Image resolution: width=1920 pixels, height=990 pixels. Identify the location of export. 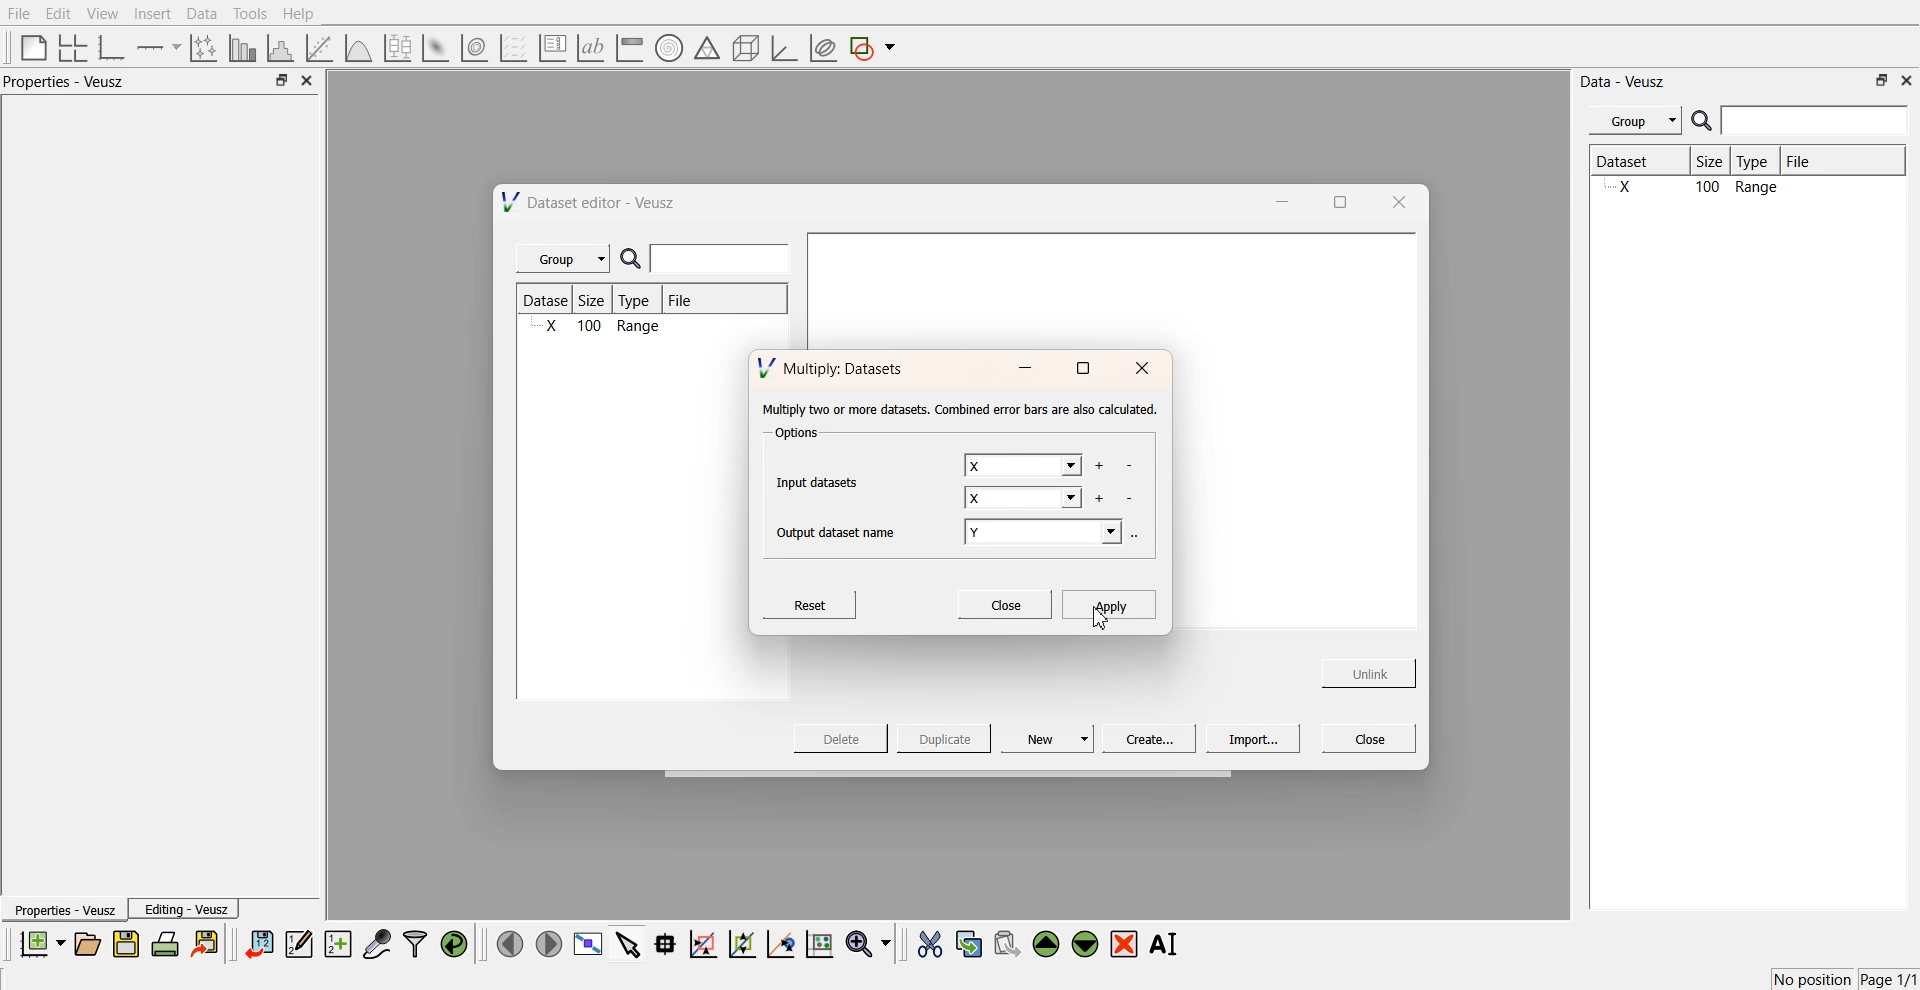
(207, 943).